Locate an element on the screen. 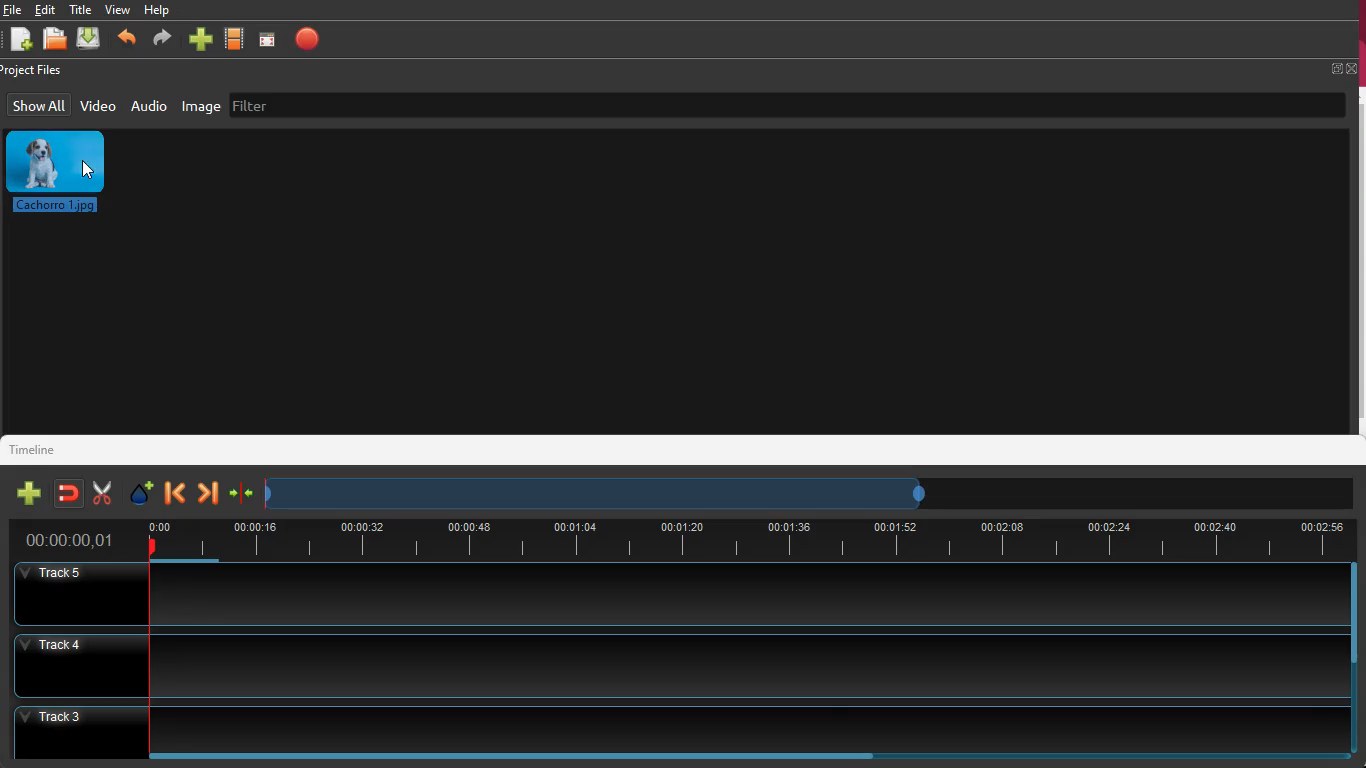 The width and height of the screenshot is (1366, 768). forward is located at coordinates (209, 490).